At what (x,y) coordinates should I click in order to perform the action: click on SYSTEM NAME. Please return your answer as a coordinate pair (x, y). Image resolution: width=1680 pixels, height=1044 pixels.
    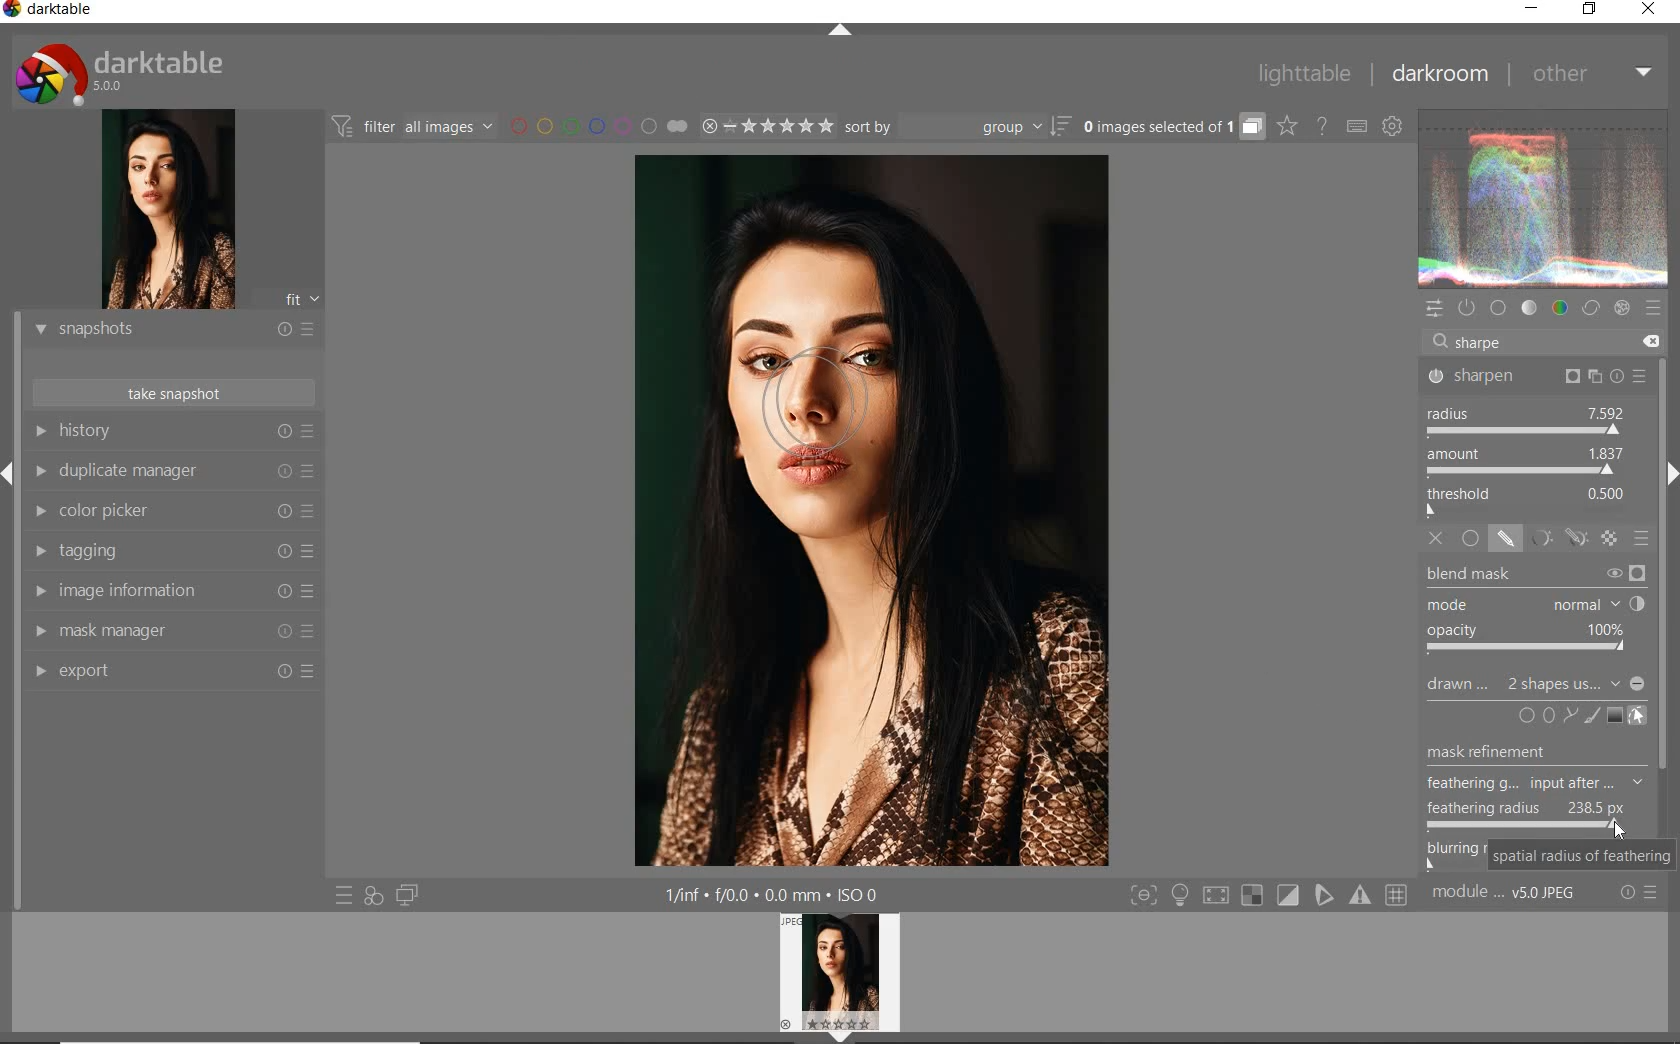
    Looking at the image, I should click on (55, 12).